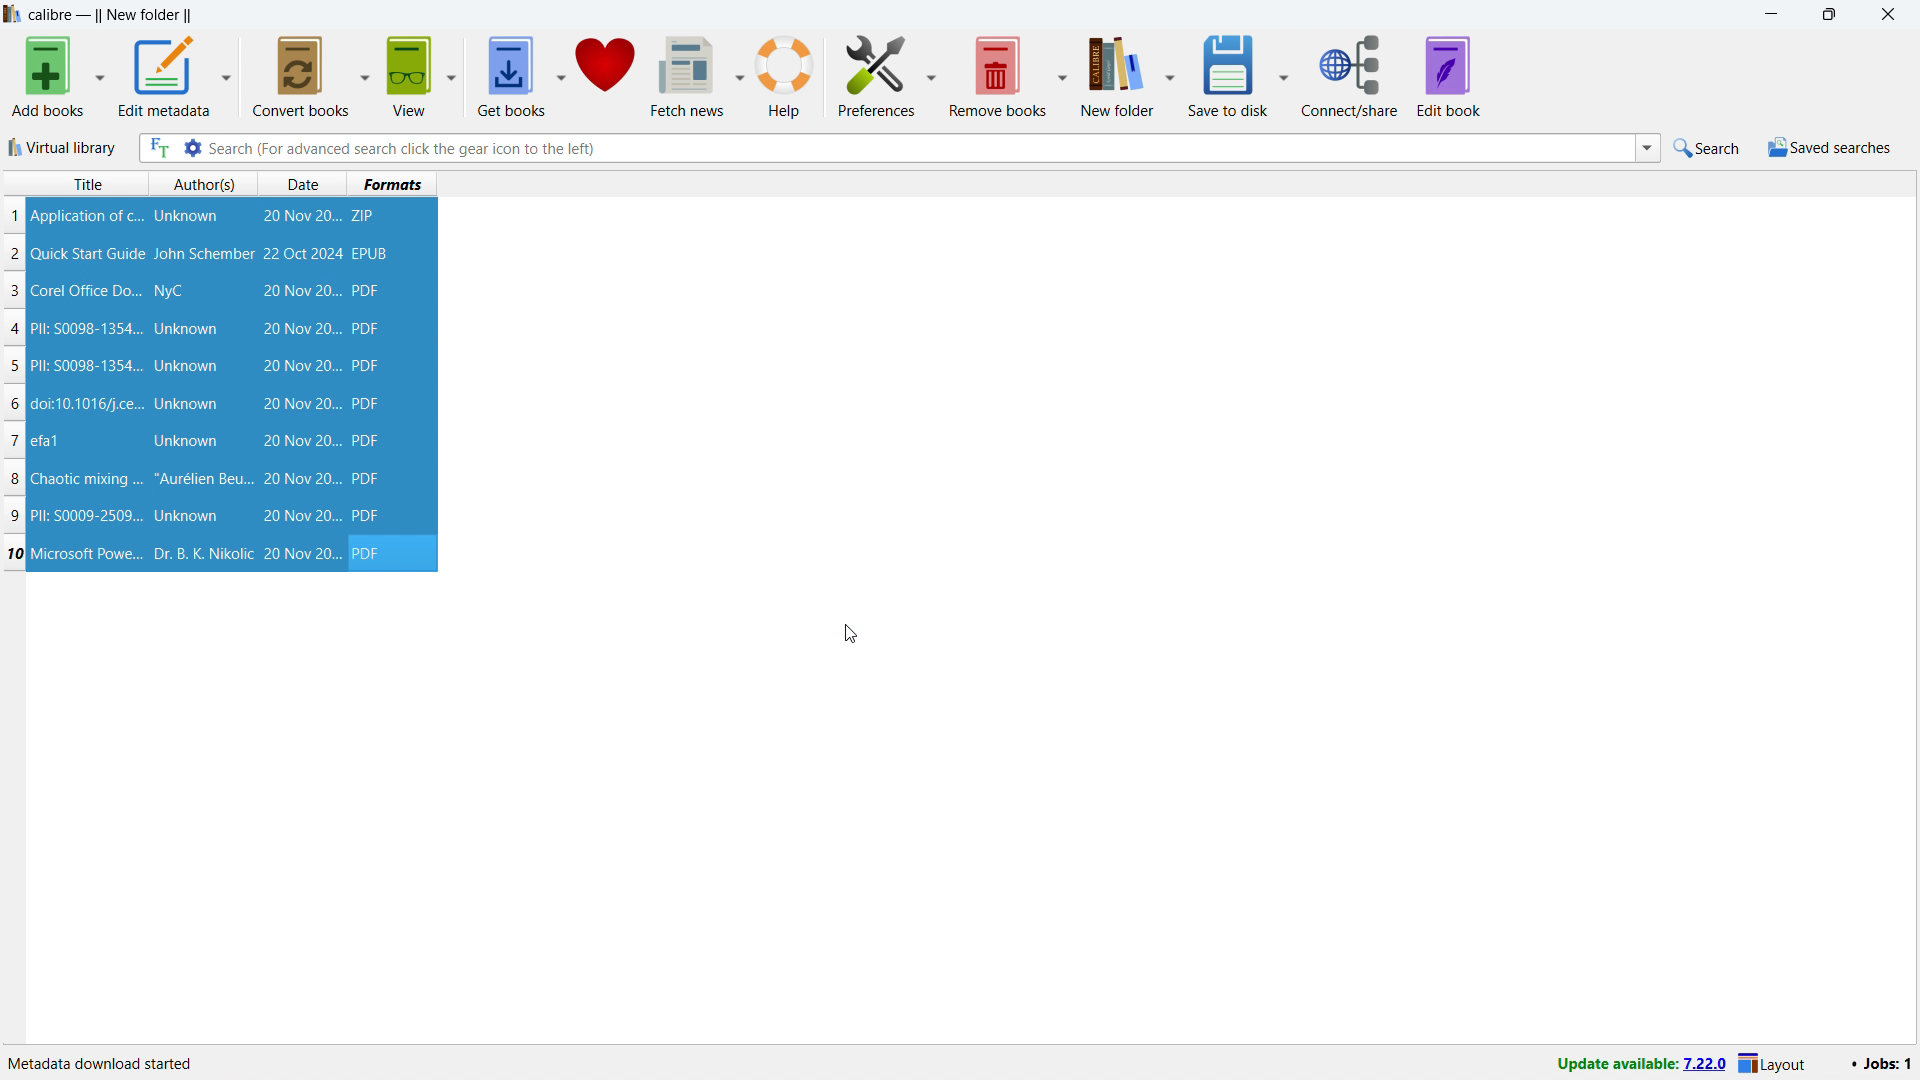  Describe the element at coordinates (47, 441) in the screenshot. I see `efa1` at that location.